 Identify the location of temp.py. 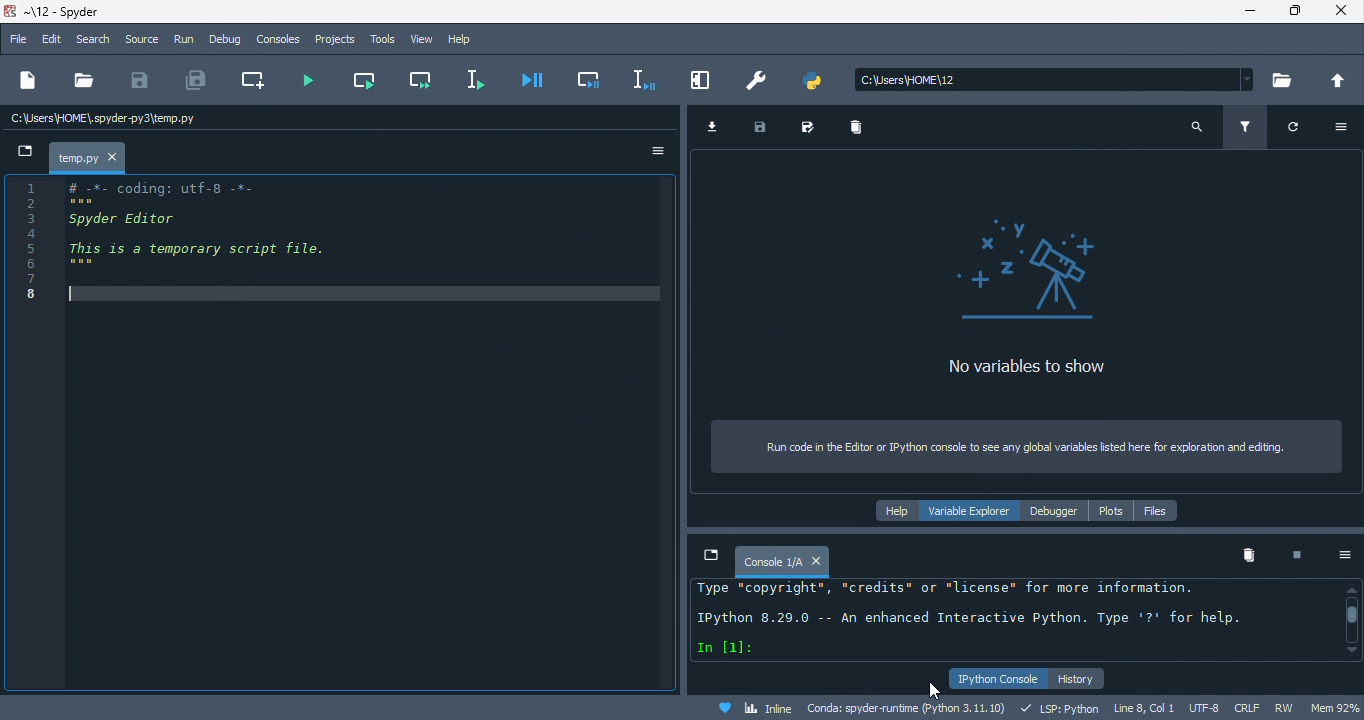
(78, 158).